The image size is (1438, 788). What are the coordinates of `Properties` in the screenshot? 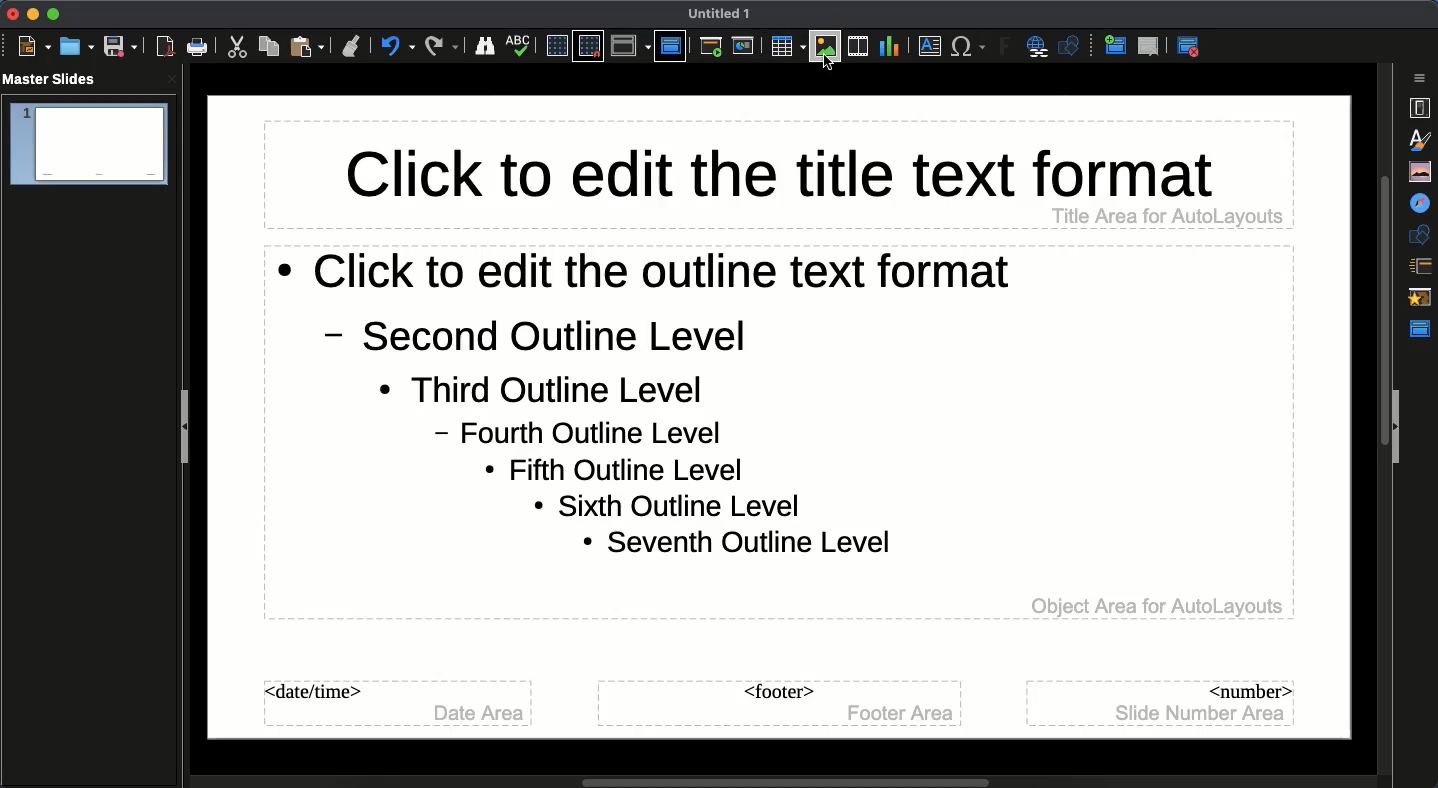 It's located at (1419, 108).